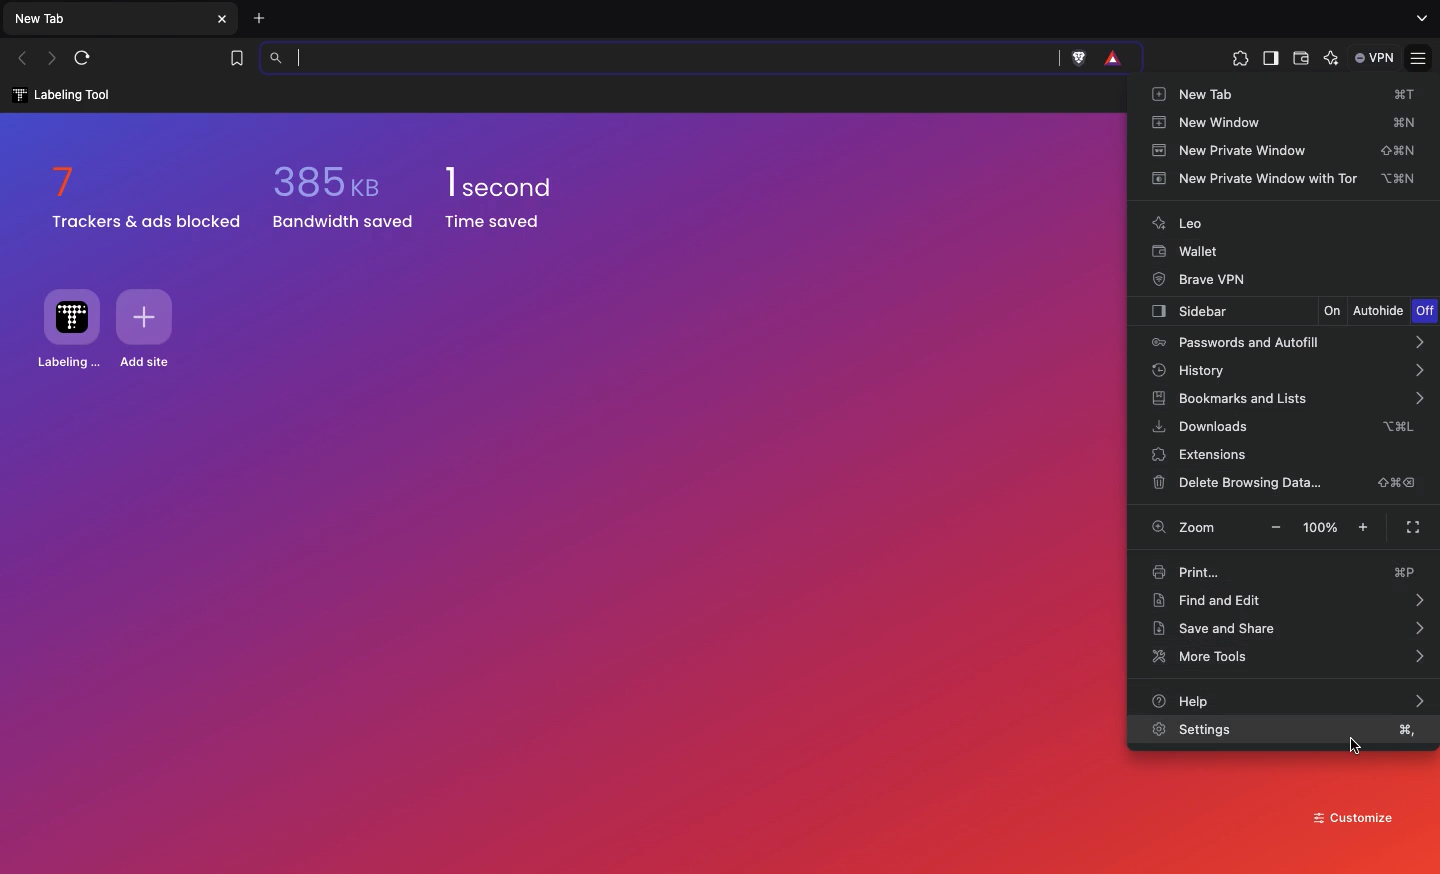 Image resolution: width=1440 pixels, height=874 pixels. What do you see at coordinates (1418, 20) in the screenshot?
I see `search tabs` at bounding box center [1418, 20].